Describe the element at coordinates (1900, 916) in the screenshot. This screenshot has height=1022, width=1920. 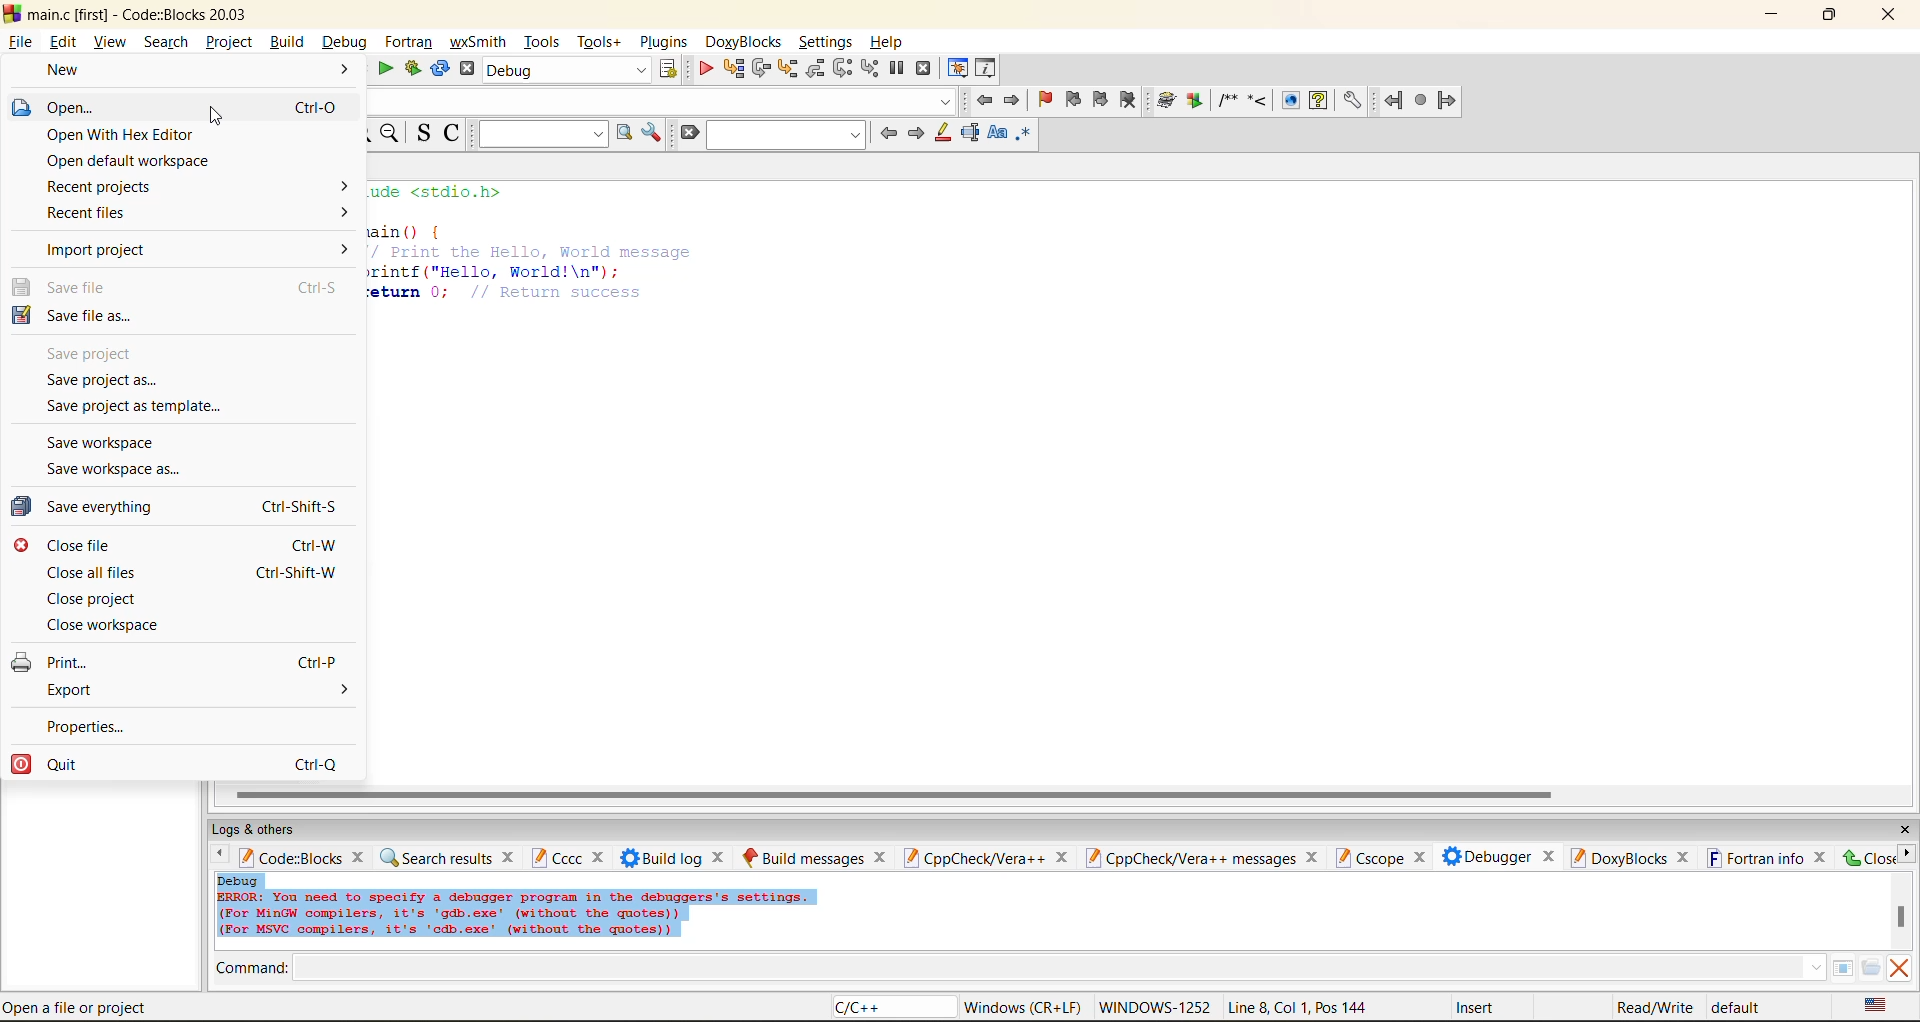
I see `vertical scroll bar` at that location.